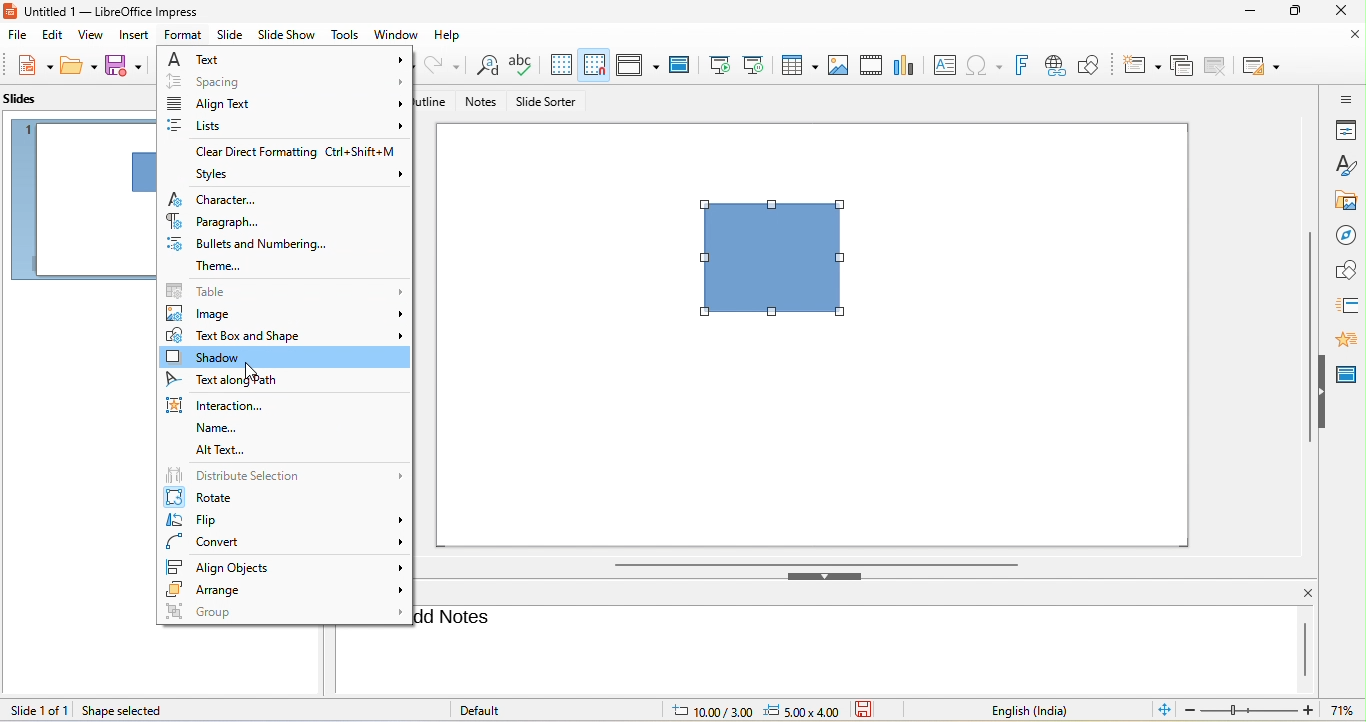  I want to click on delete slide, so click(1216, 64).